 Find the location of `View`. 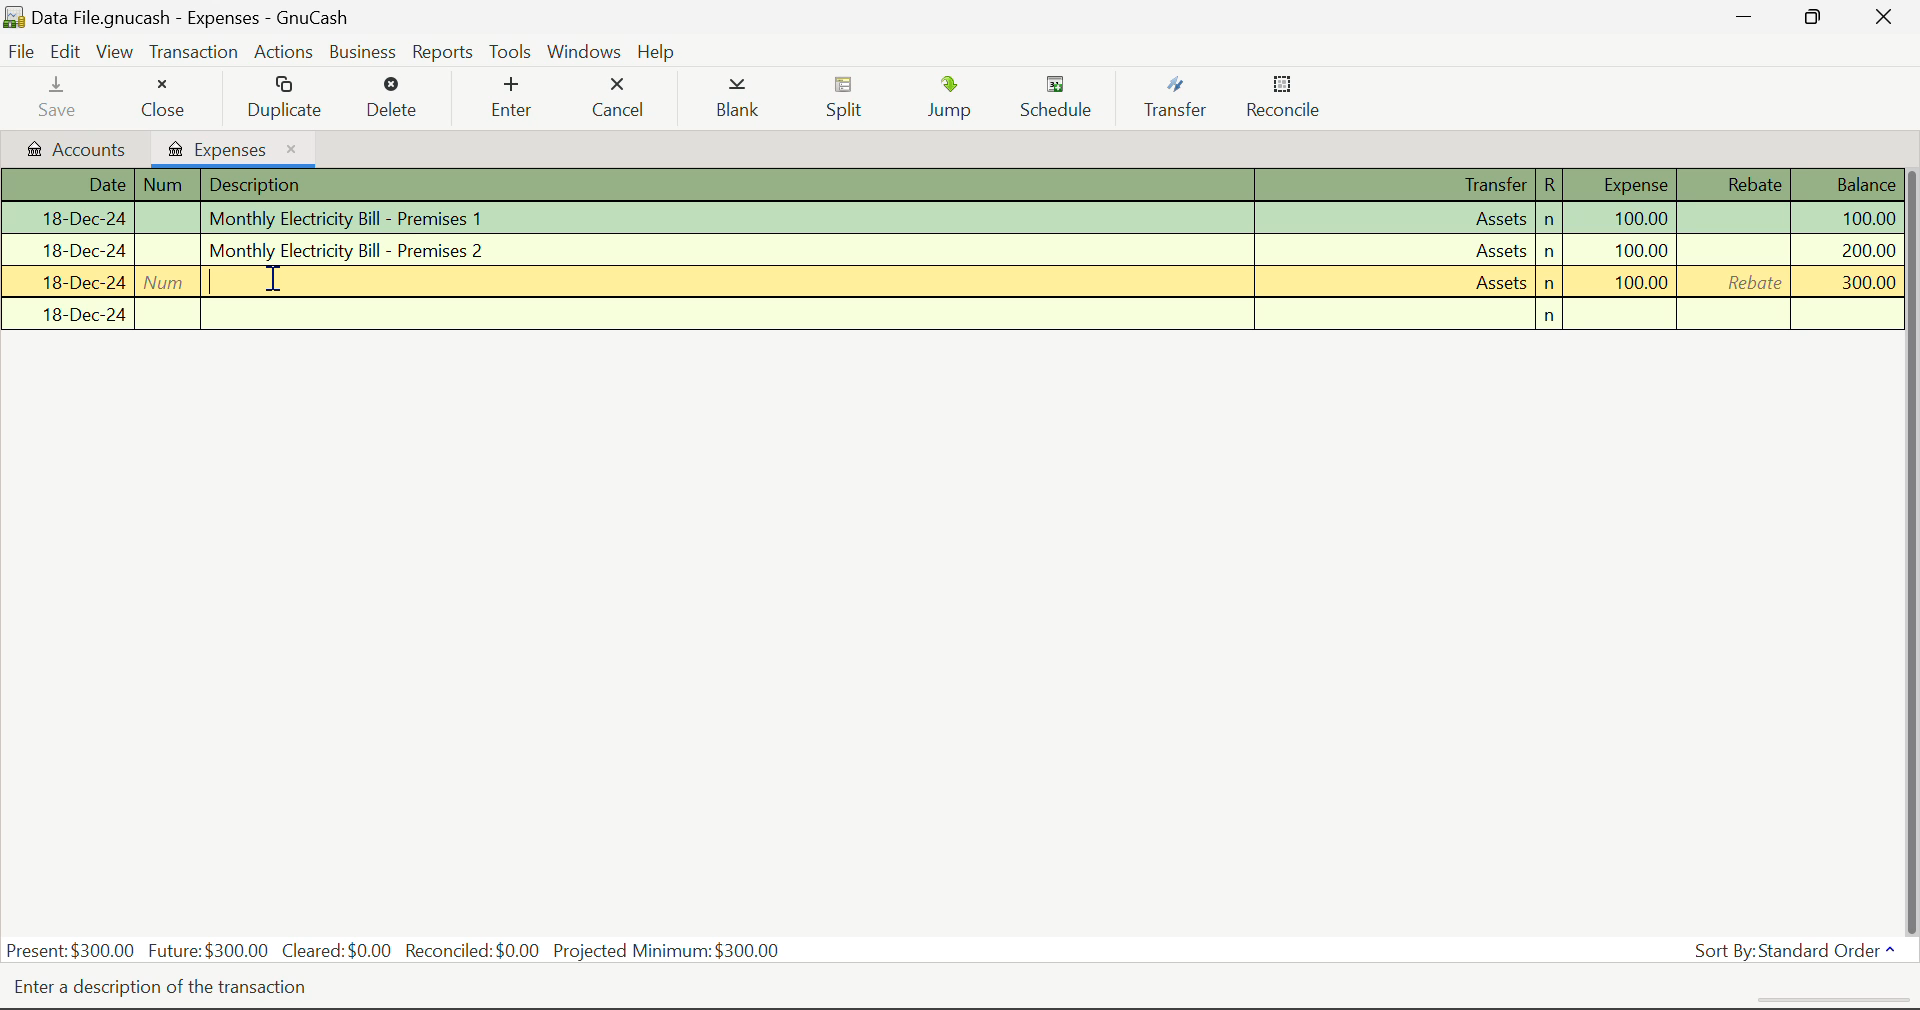

View is located at coordinates (115, 56).